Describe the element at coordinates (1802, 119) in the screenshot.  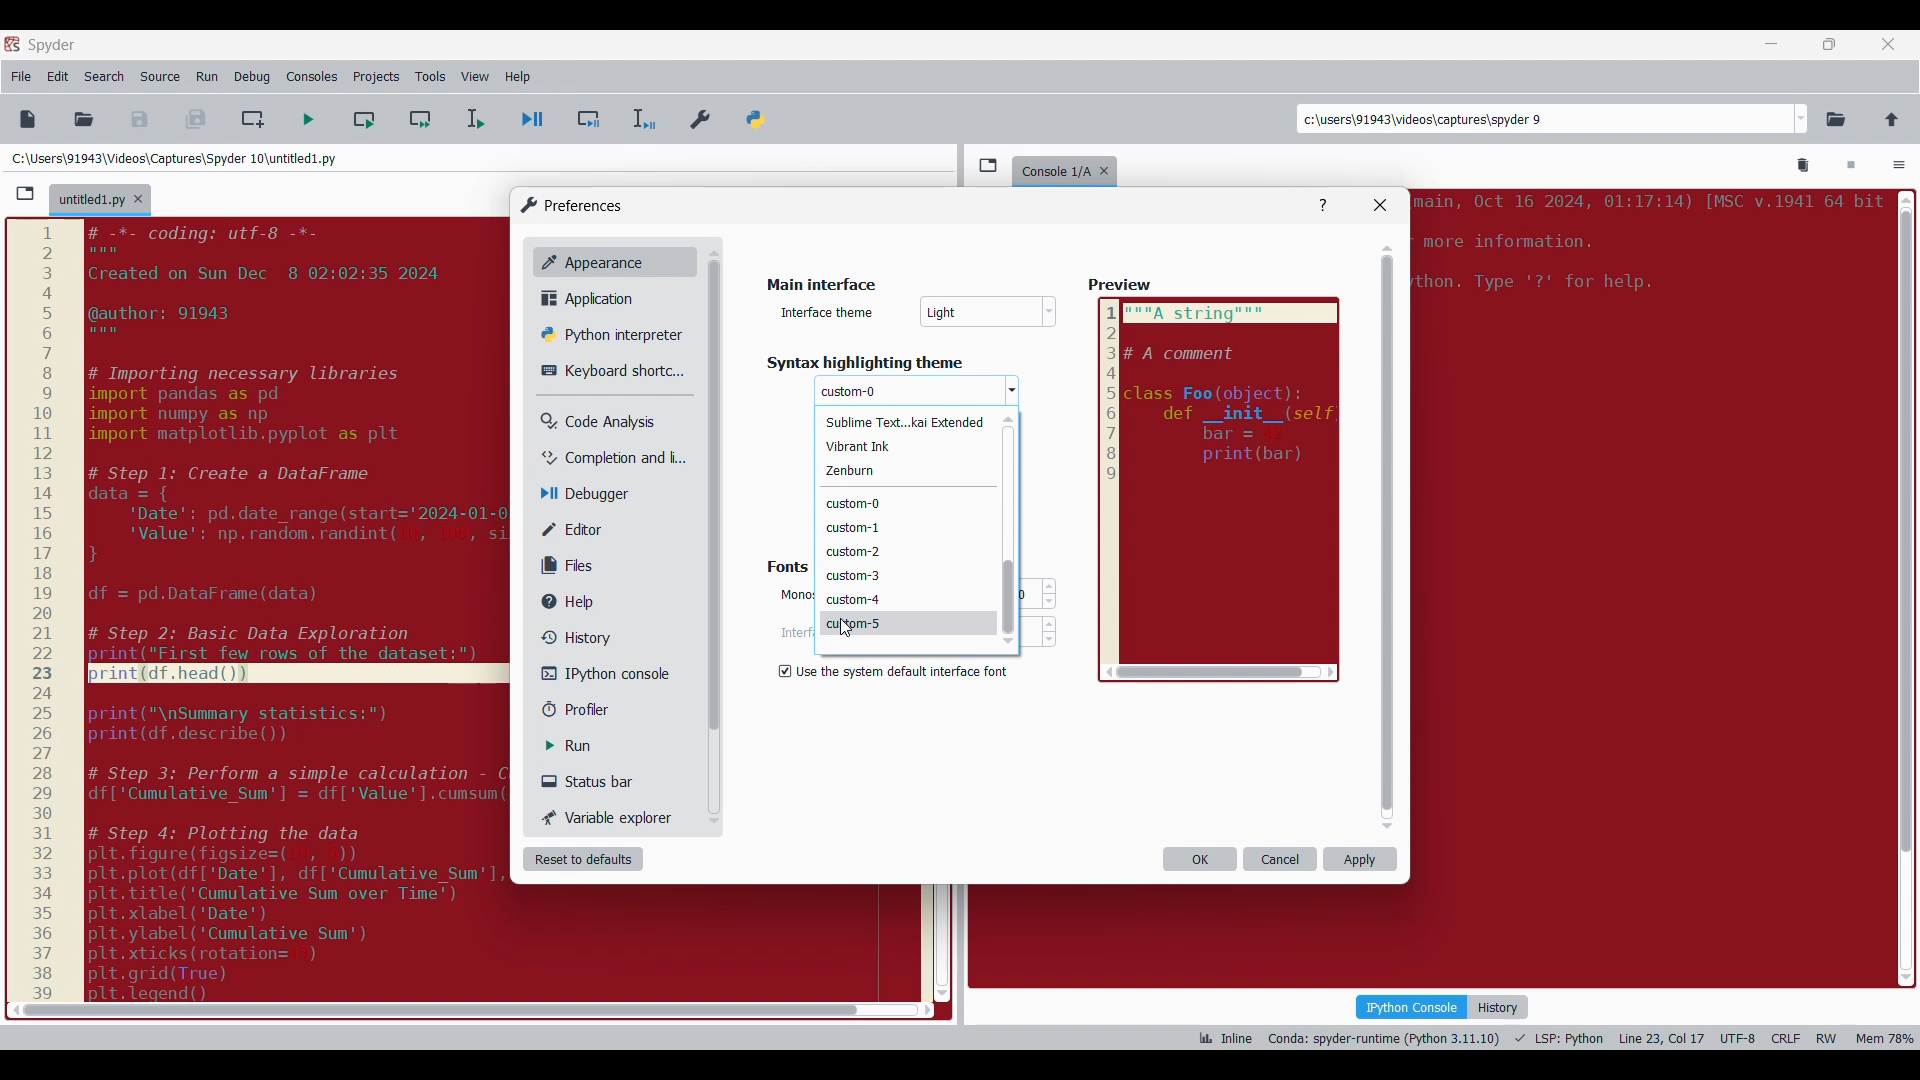
I see `Location options` at that location.